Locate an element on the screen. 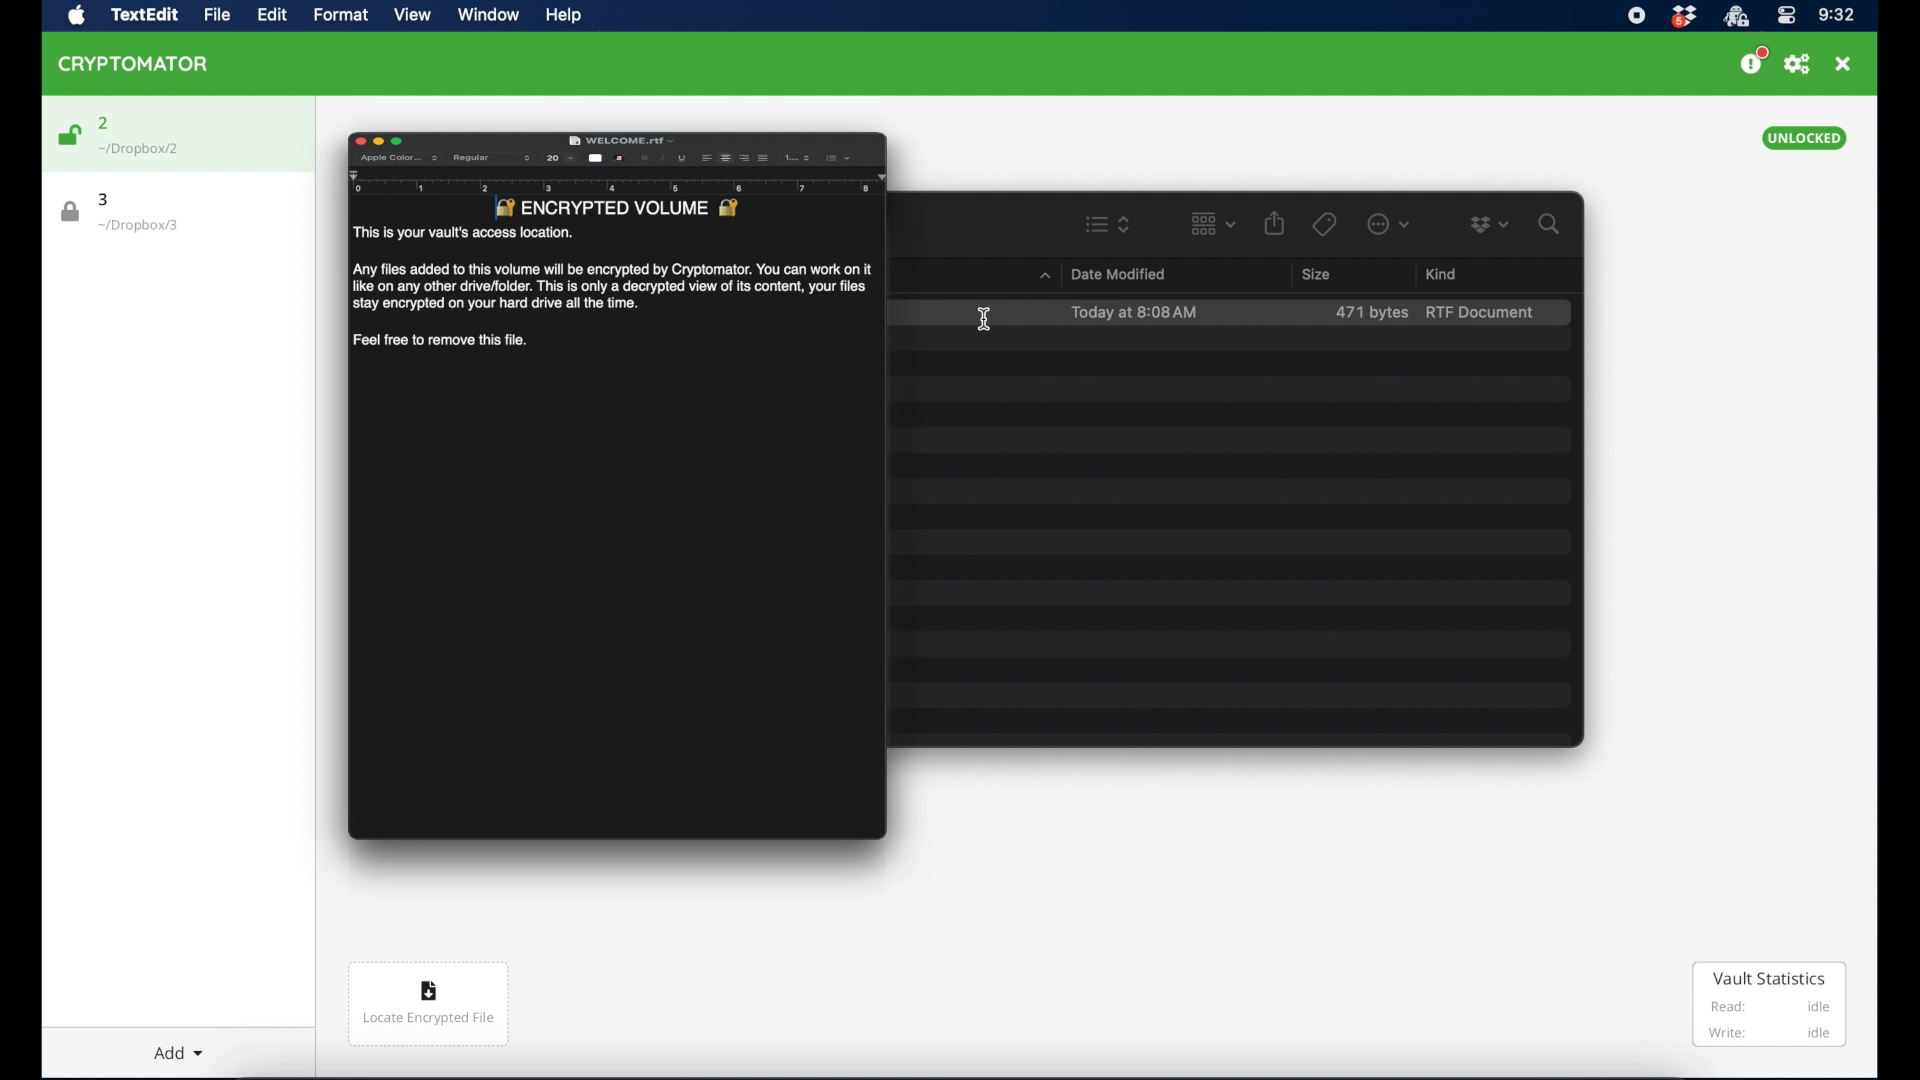  locate encrypted file is located at coordinates (428, 1002).